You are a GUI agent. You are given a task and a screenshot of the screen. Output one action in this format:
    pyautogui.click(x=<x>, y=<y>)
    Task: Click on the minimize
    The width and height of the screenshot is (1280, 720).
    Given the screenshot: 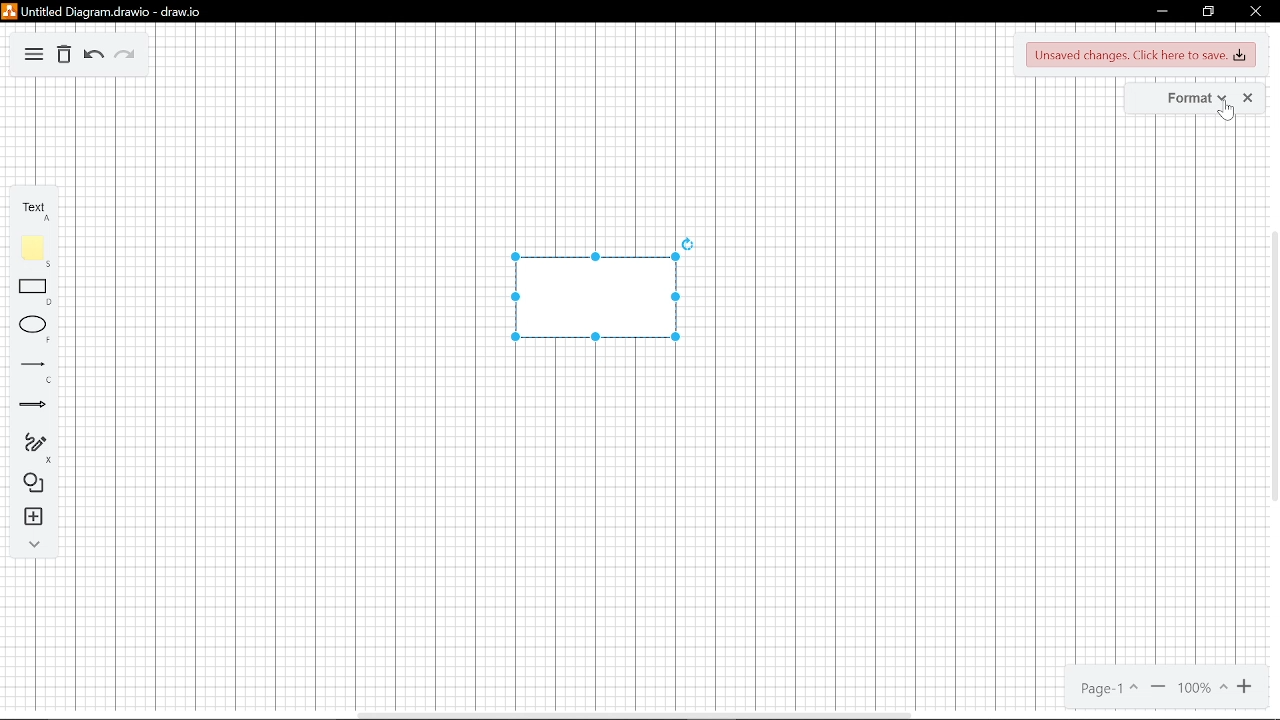 What is the action you would take?
    pyautogui.click(x=1161, y=14)
    